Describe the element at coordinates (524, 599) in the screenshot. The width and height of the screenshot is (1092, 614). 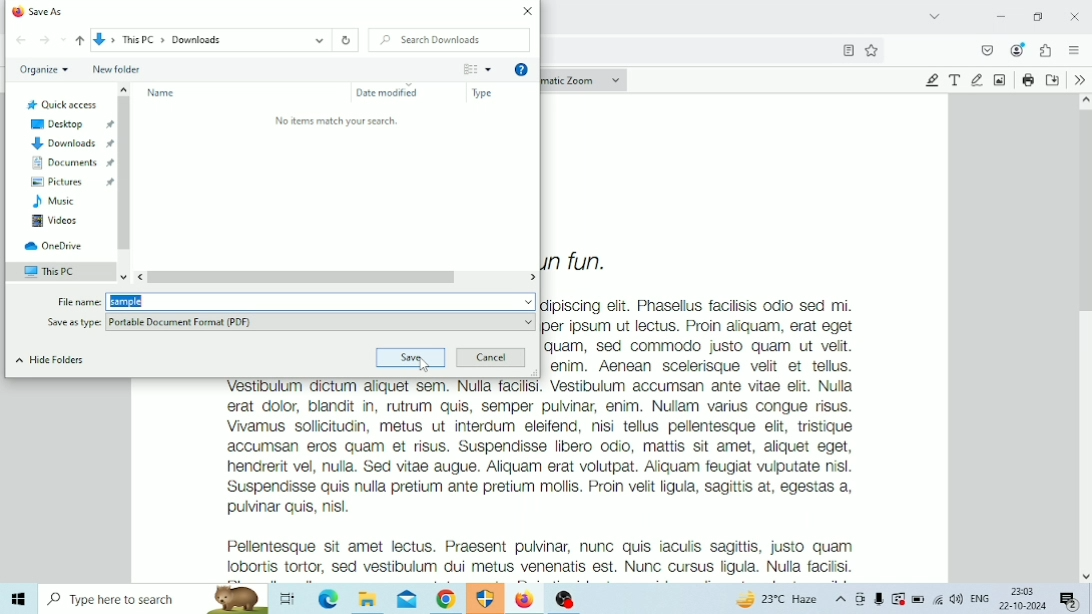
I see `Firefox` at that location.